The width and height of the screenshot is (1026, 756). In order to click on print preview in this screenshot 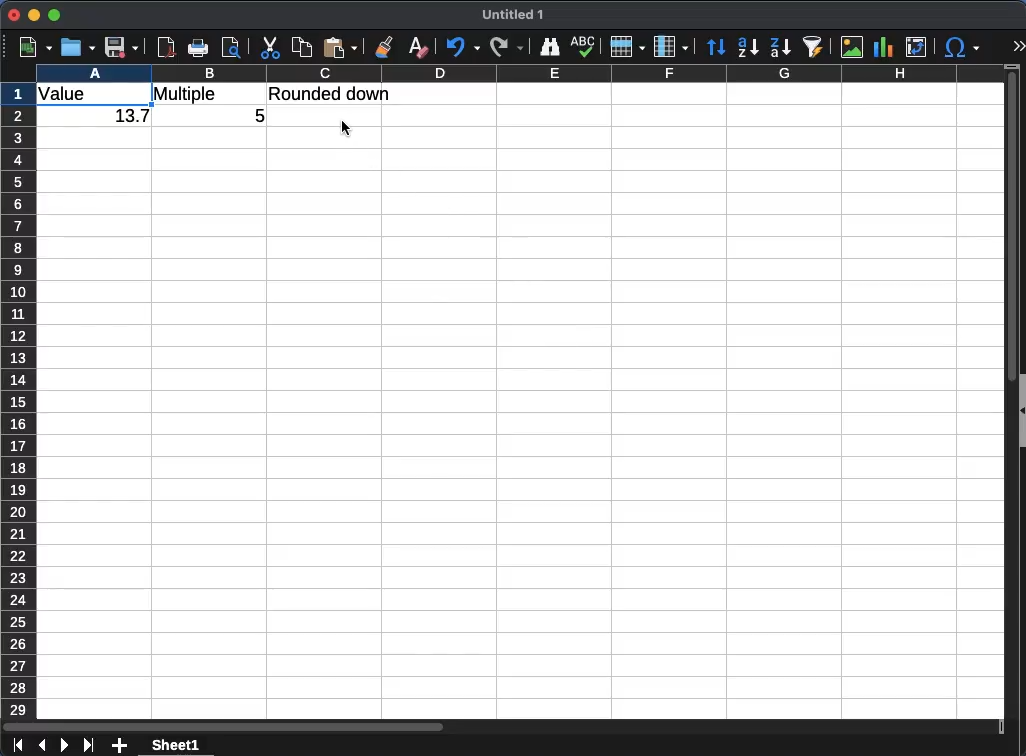, I will do `click(232, 49)`.